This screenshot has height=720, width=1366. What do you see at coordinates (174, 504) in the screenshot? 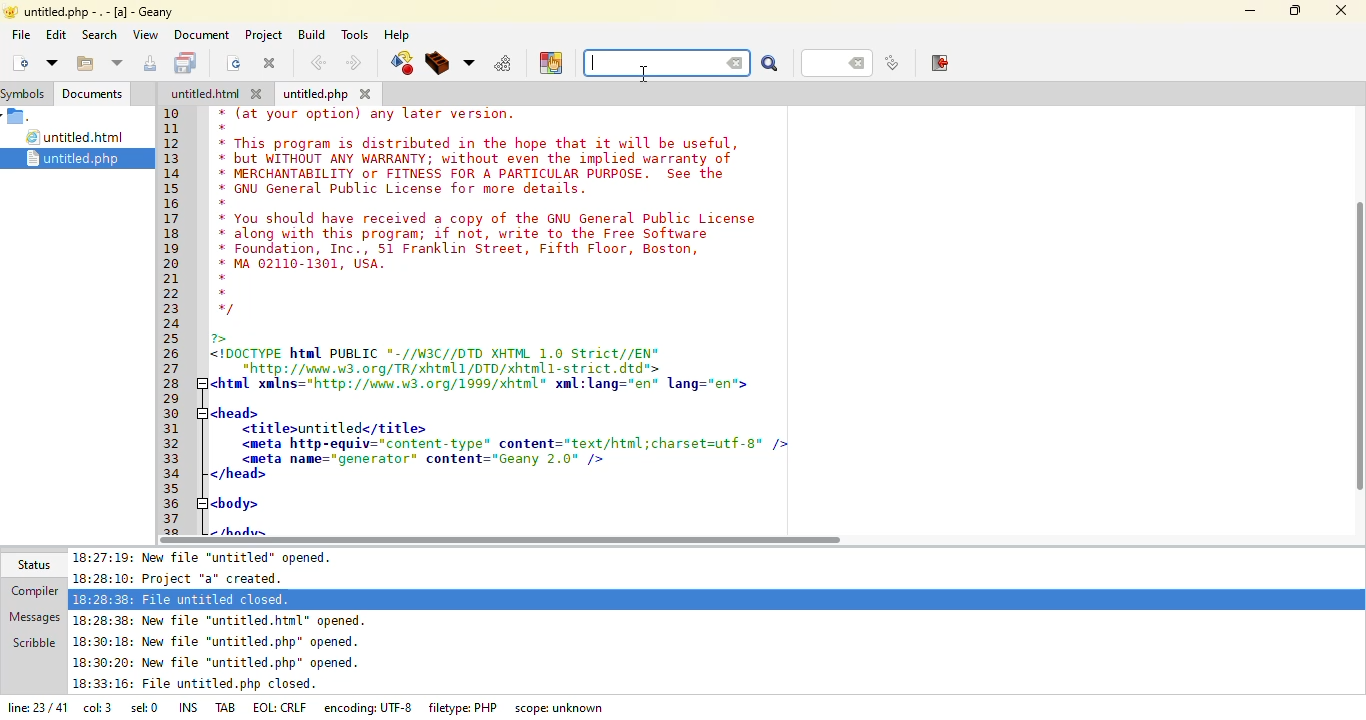
I see `36` at bounding box center [174, 504].